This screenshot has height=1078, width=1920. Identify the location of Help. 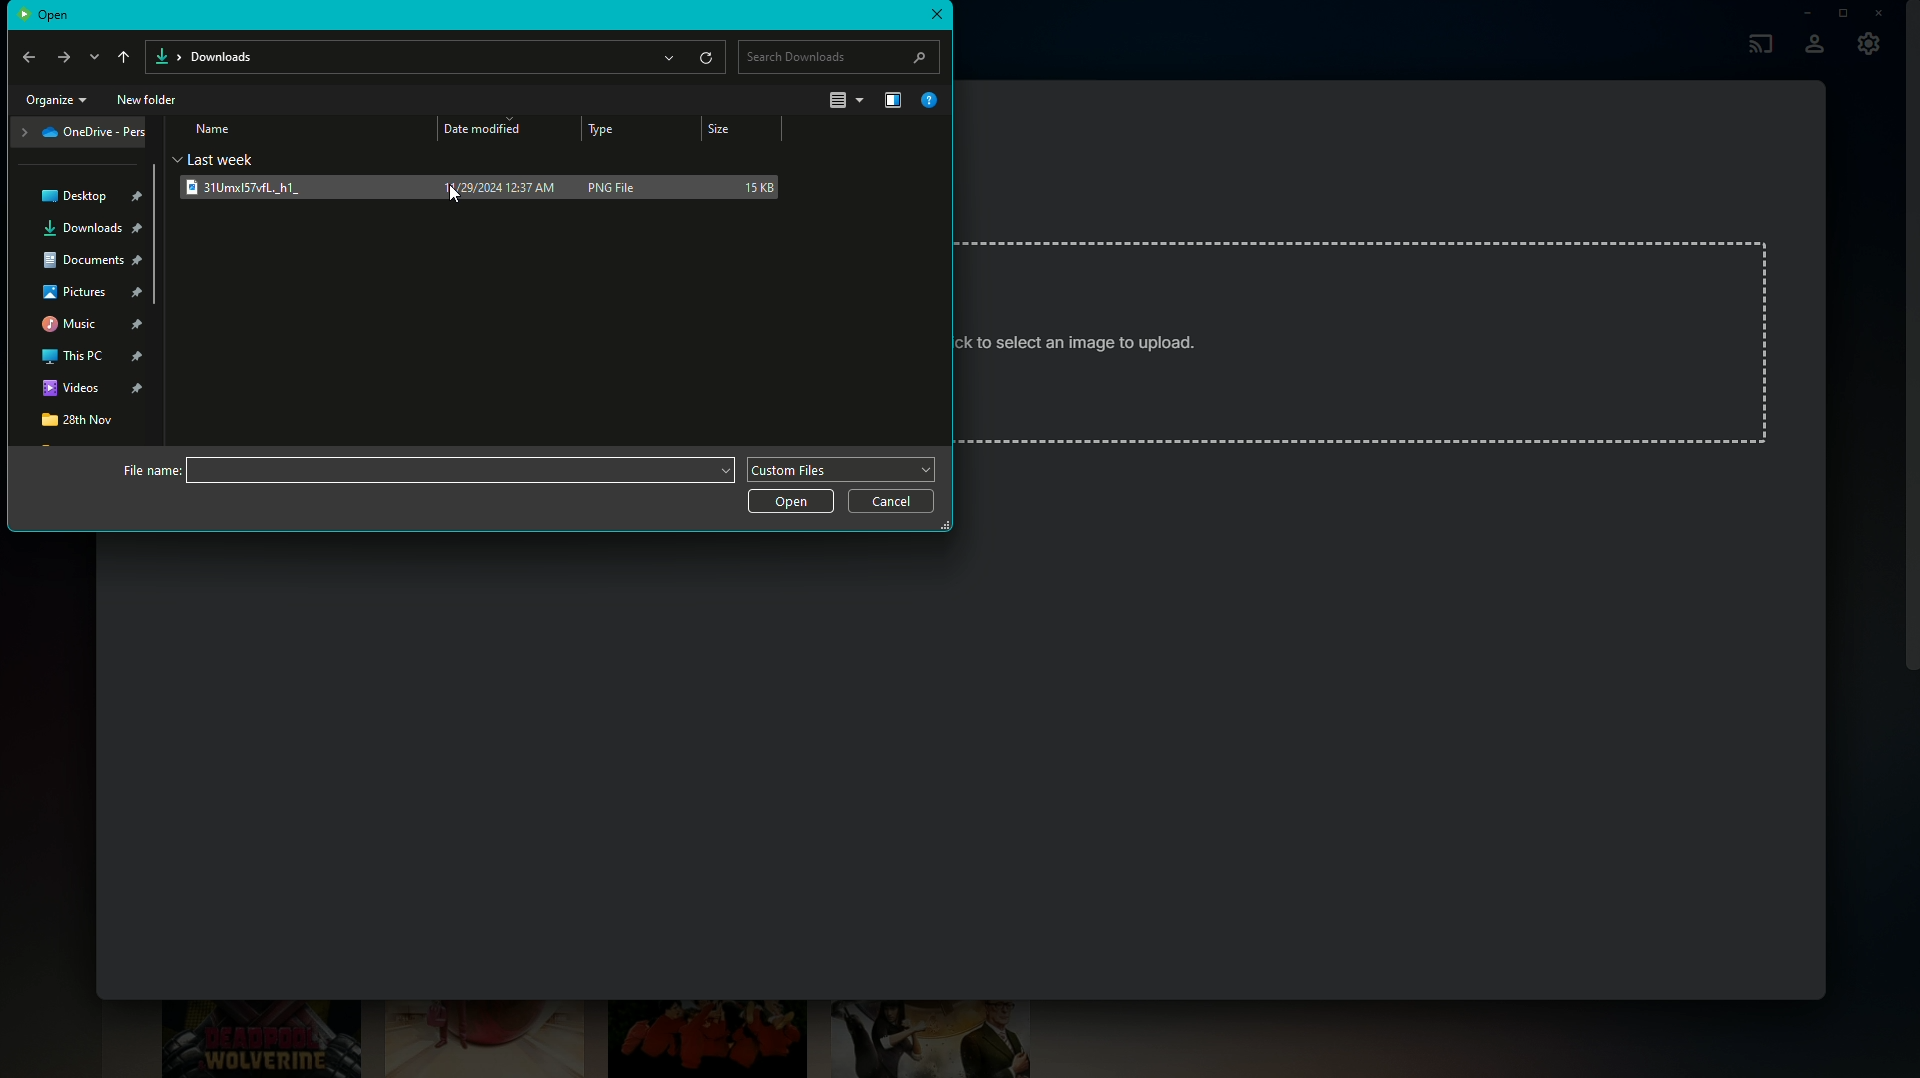
(932, 100).